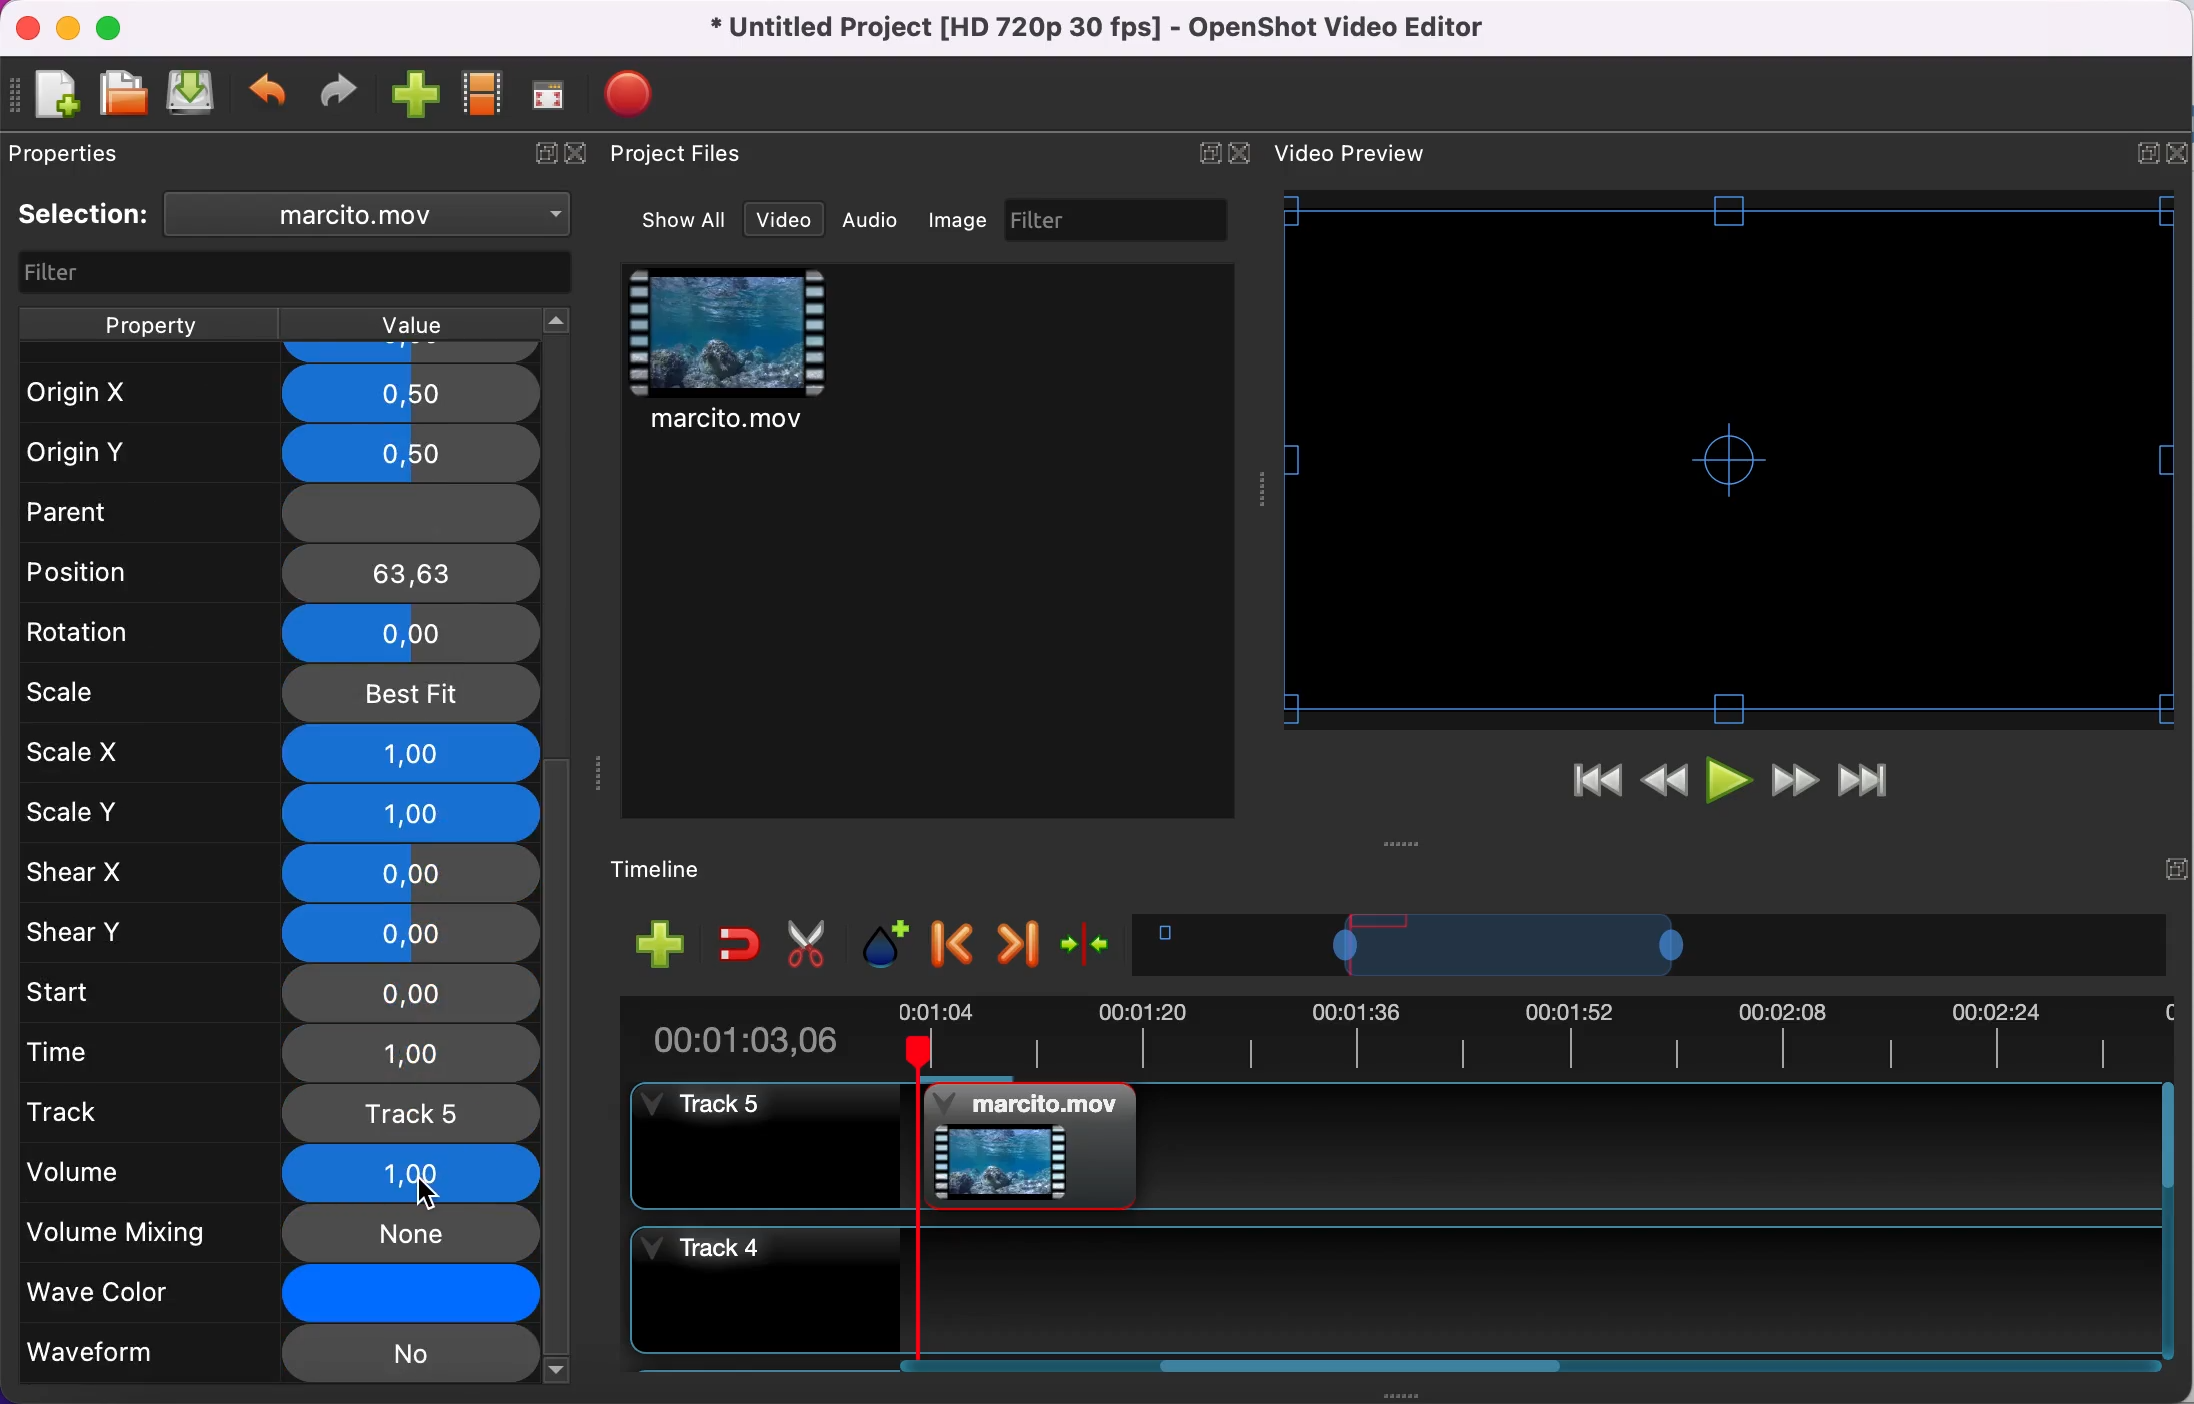 Image resolution: width=2194 pixels, height=1404 pixels. What do you see at coordinates (1596, 786) in the screenshot?
I see `jump to start` at bounding box center [1596, 786].